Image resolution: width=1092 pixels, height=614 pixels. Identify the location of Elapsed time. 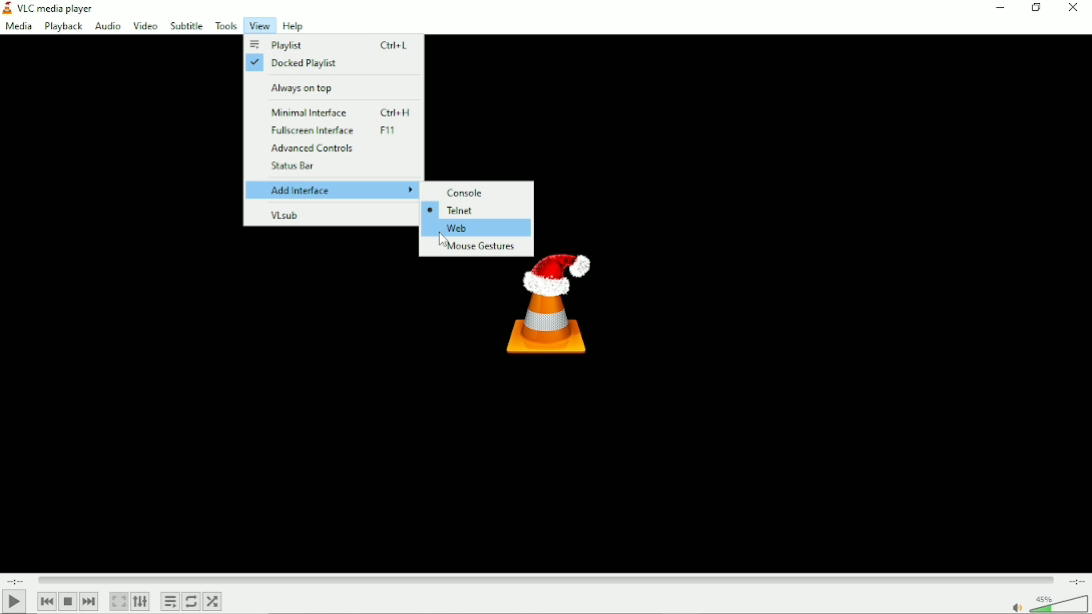
(17, 580).